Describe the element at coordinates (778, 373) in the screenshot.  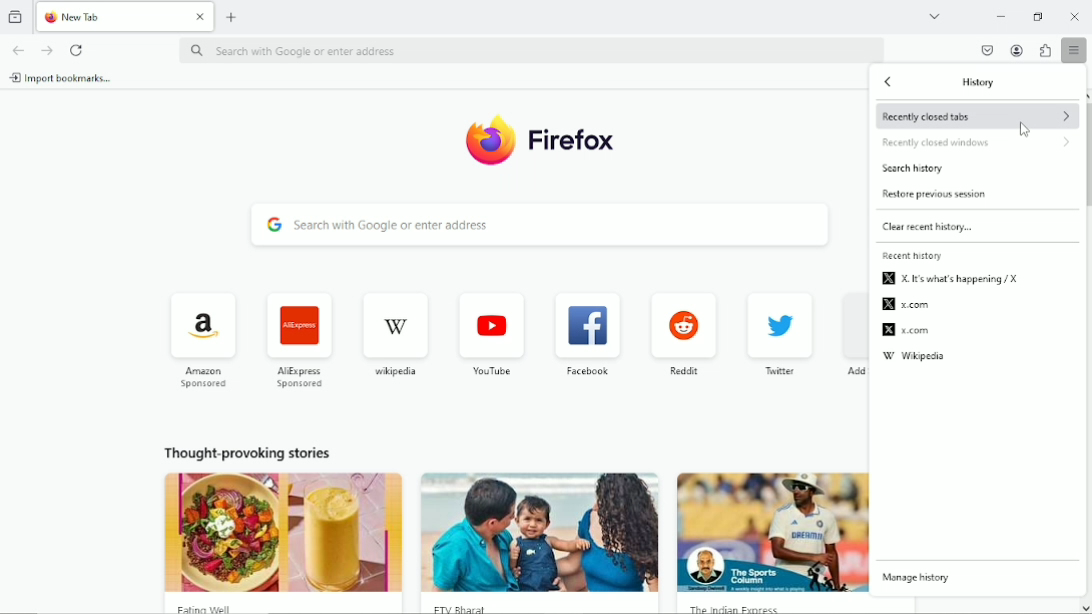
I see `twitter` at that location.